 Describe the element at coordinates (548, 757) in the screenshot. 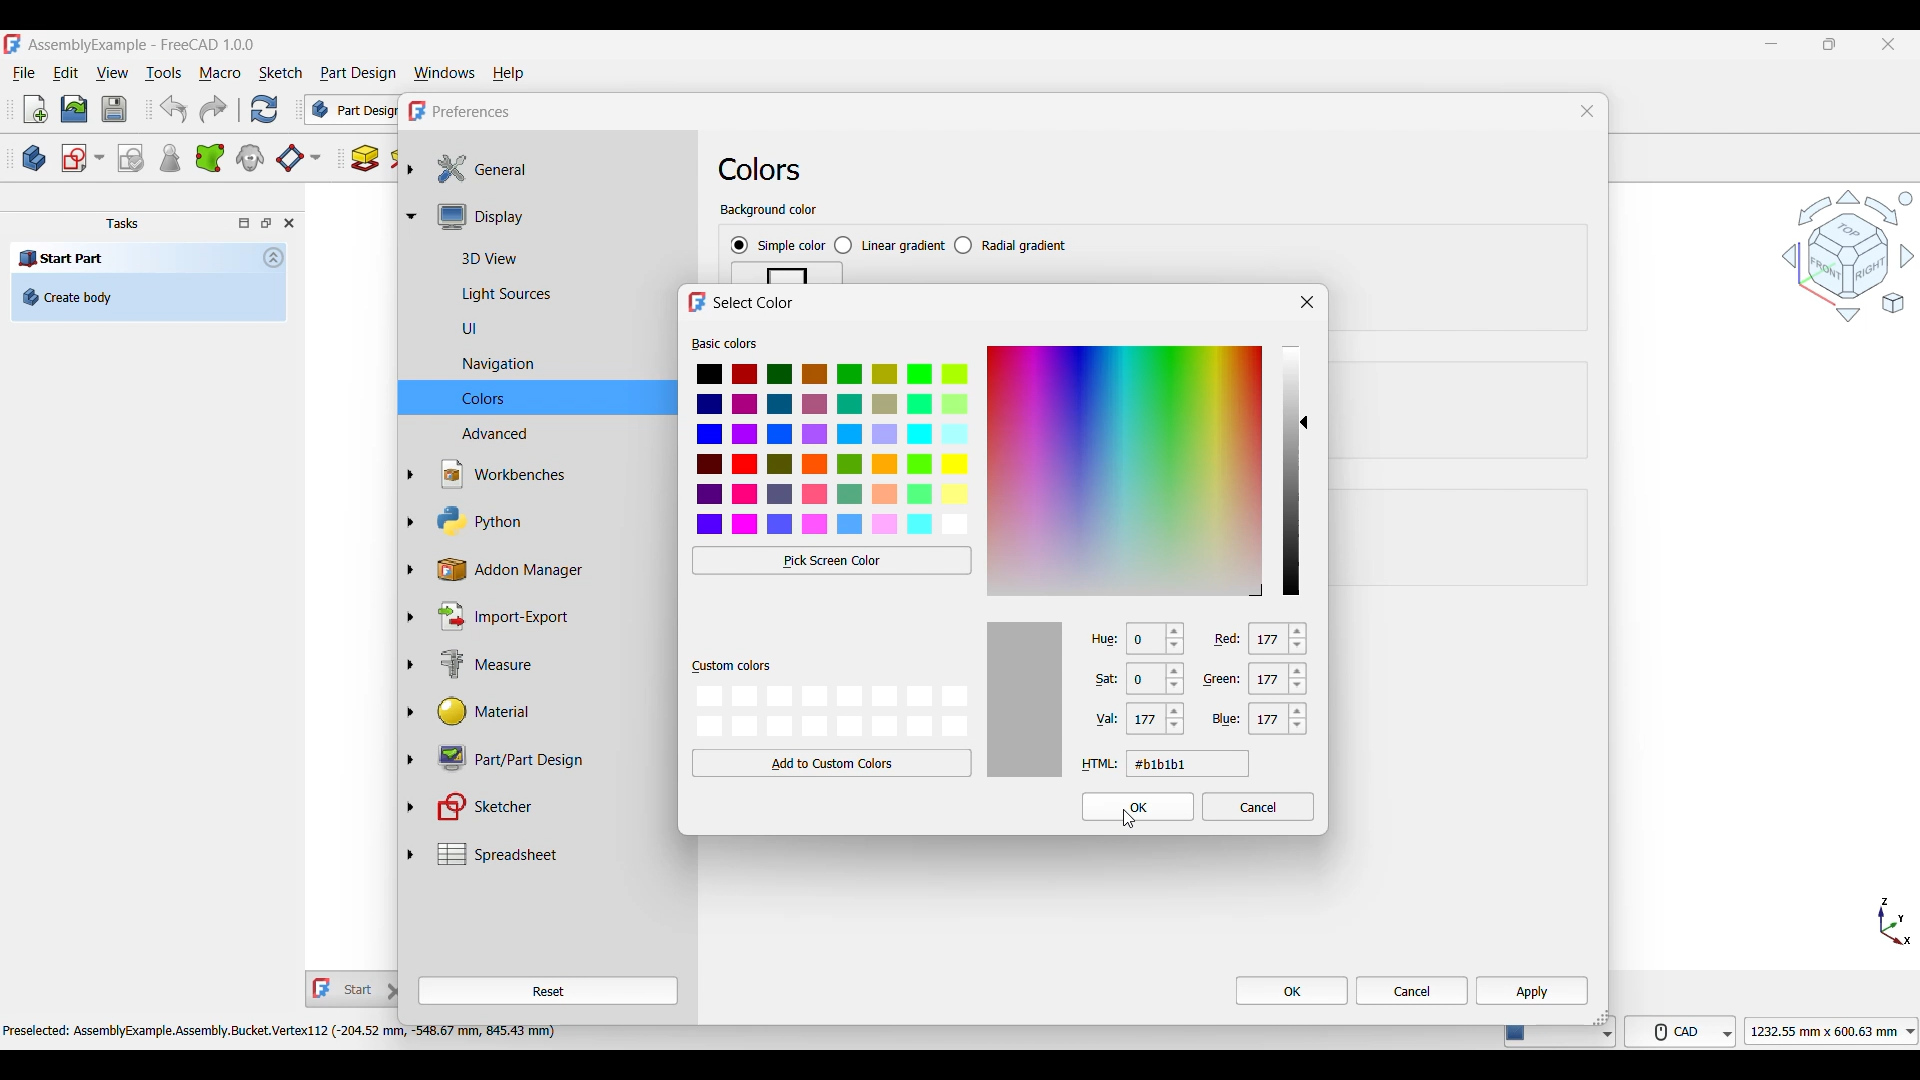

I see `Part/Part design` at that location.